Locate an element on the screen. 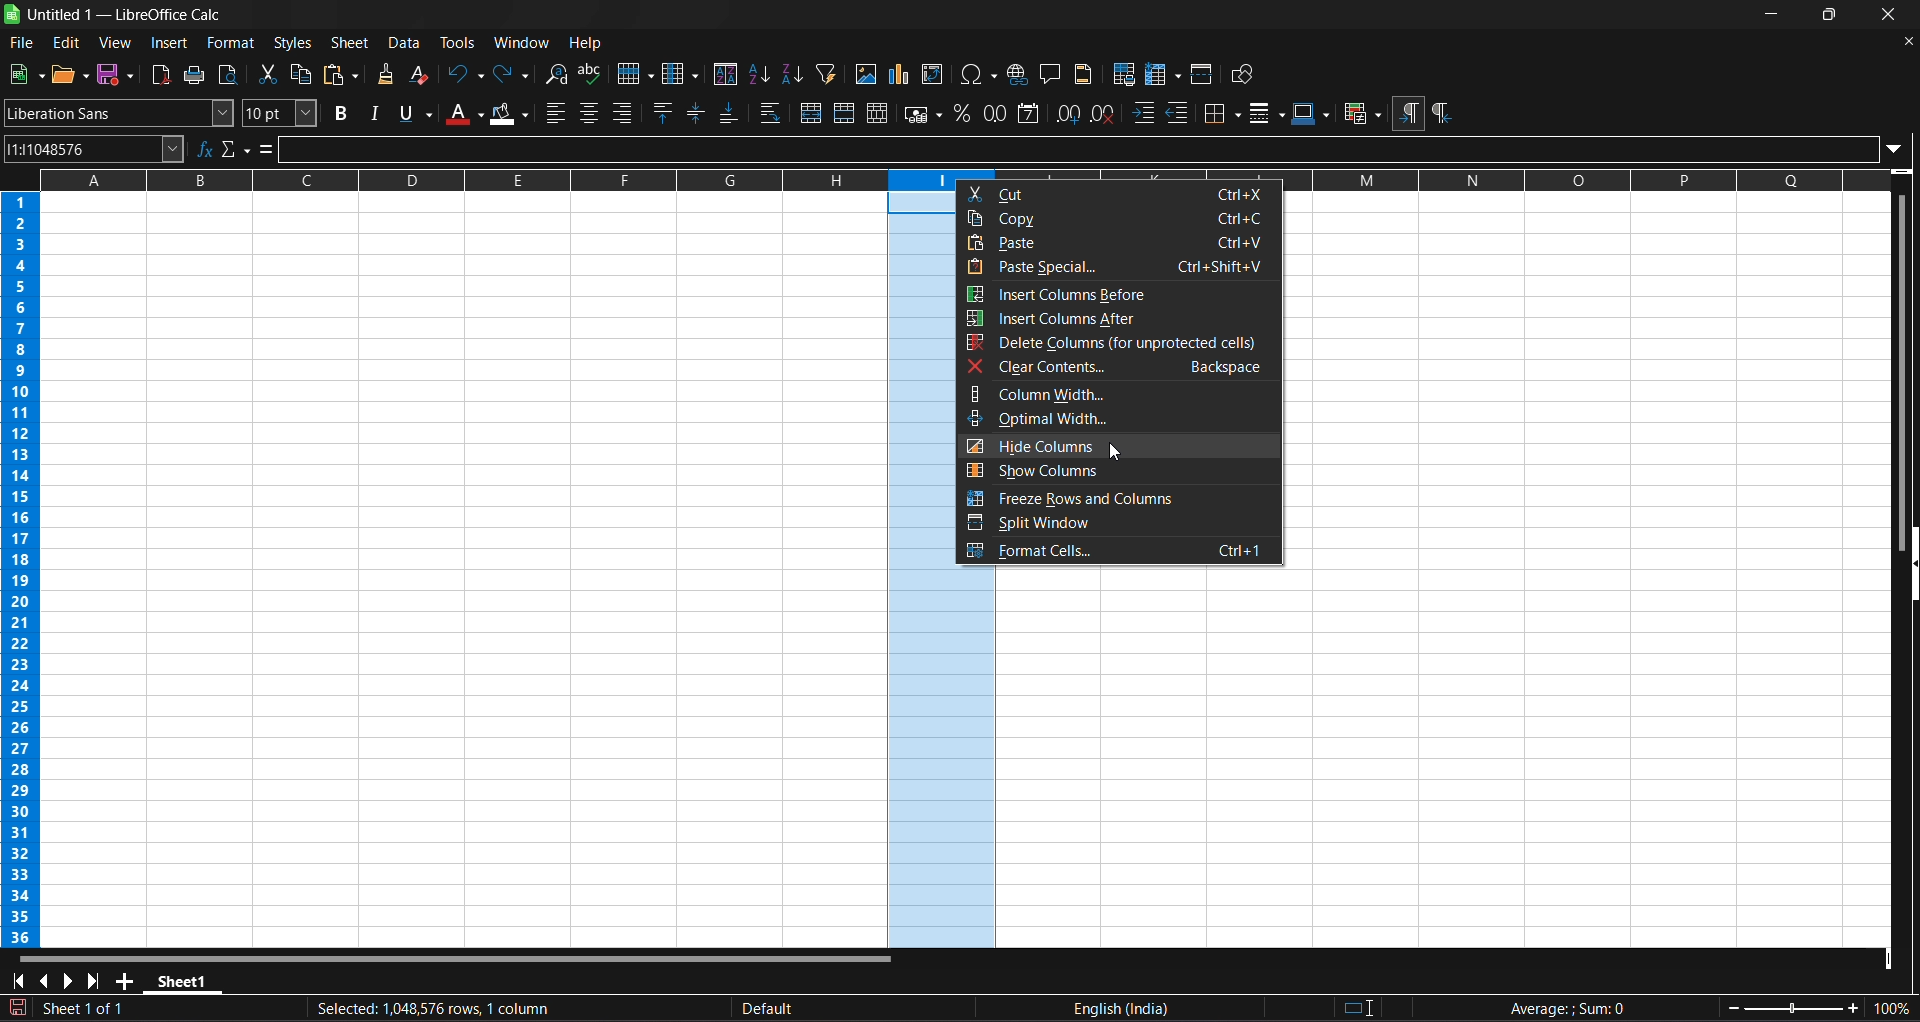 The height and width of the screenshot is (1022, 1920). italic is located at coordinates (375, 114).